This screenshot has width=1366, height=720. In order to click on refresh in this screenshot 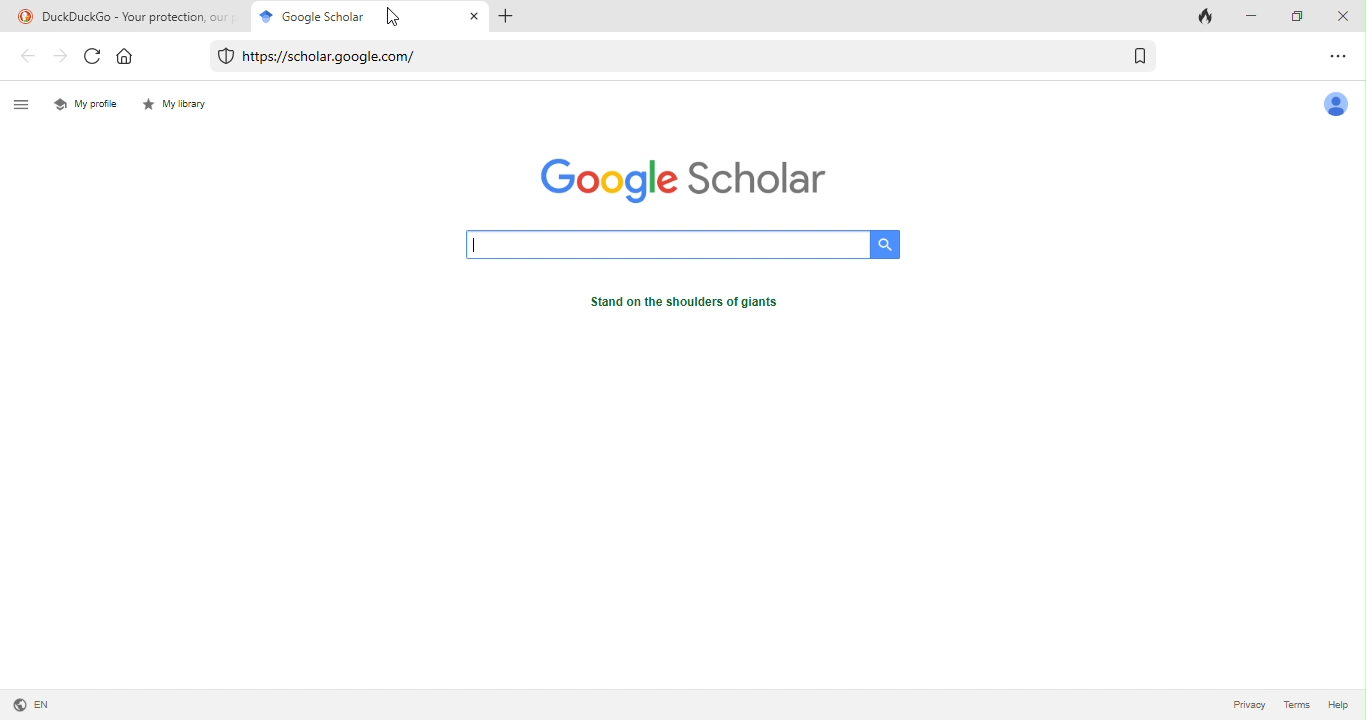, I will do `click(94, 59)`.